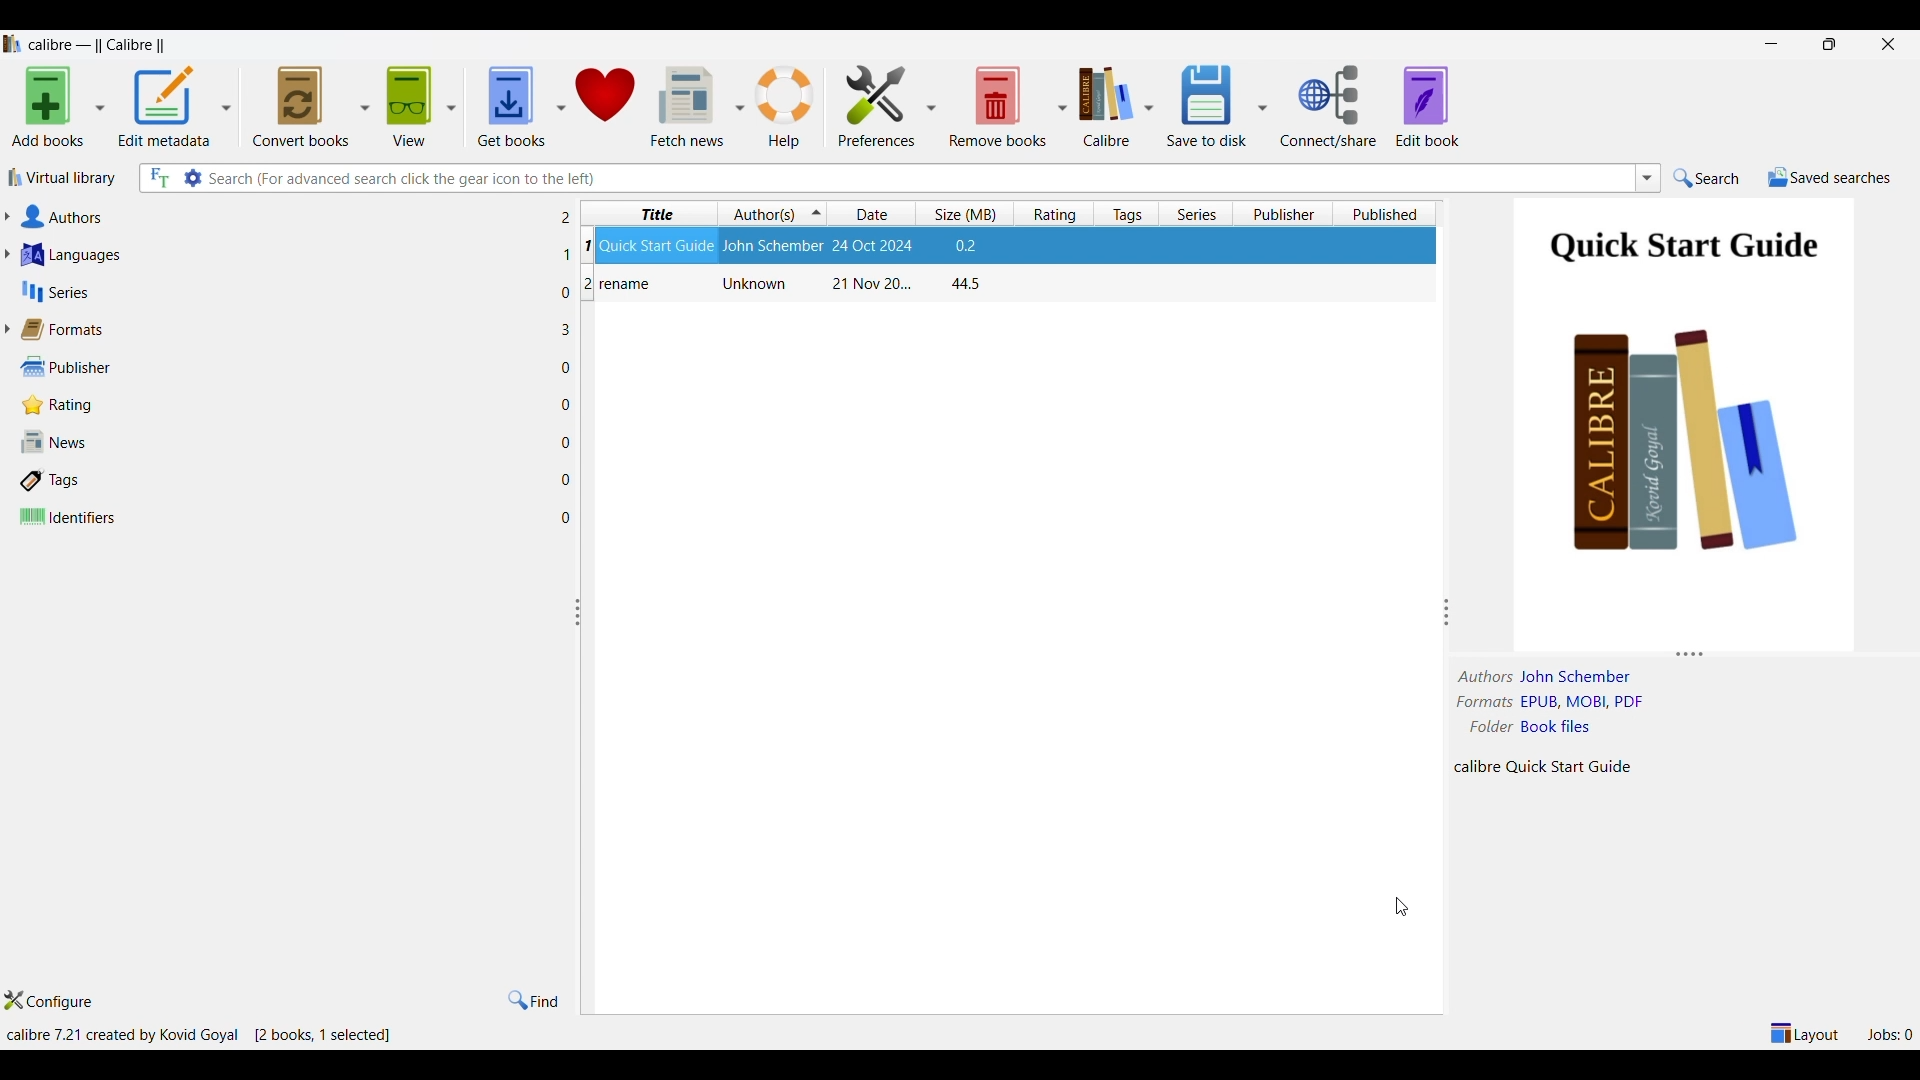 The height and width of the screenshot is (1080, 1920). What do you see at coordinates (786, 108) in the screenshot?
I see `Help` at bounding box center [786, 108].